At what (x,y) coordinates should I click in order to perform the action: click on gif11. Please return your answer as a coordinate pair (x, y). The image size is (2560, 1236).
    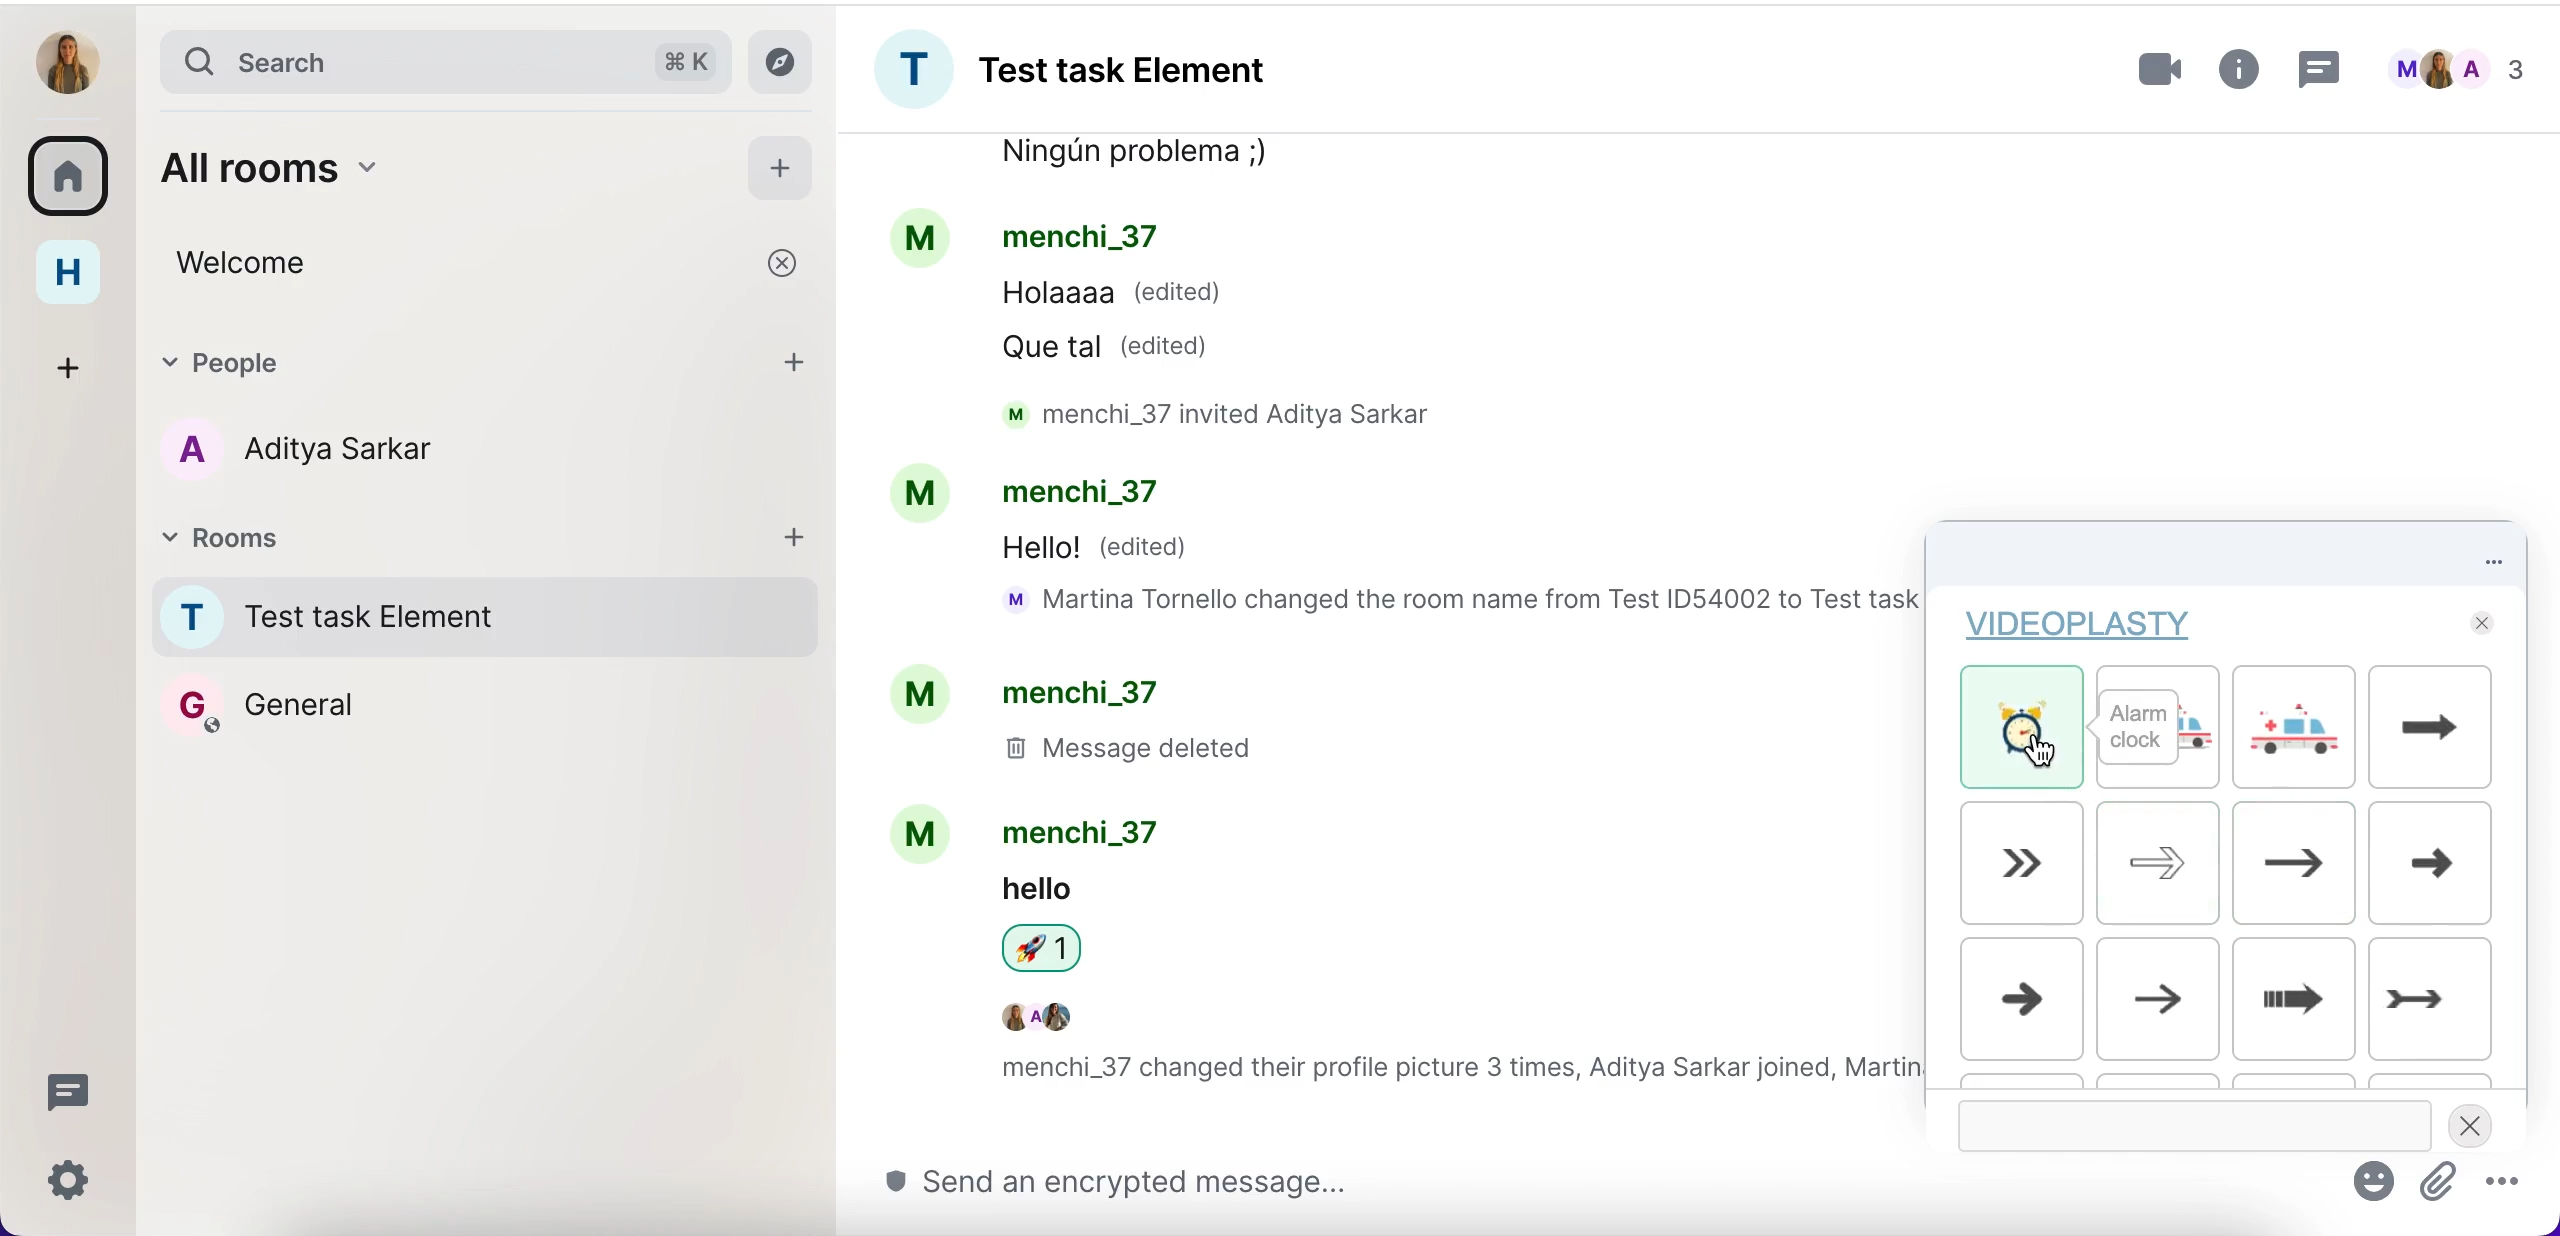
    Looking at the image, I should click on (2295, 999).